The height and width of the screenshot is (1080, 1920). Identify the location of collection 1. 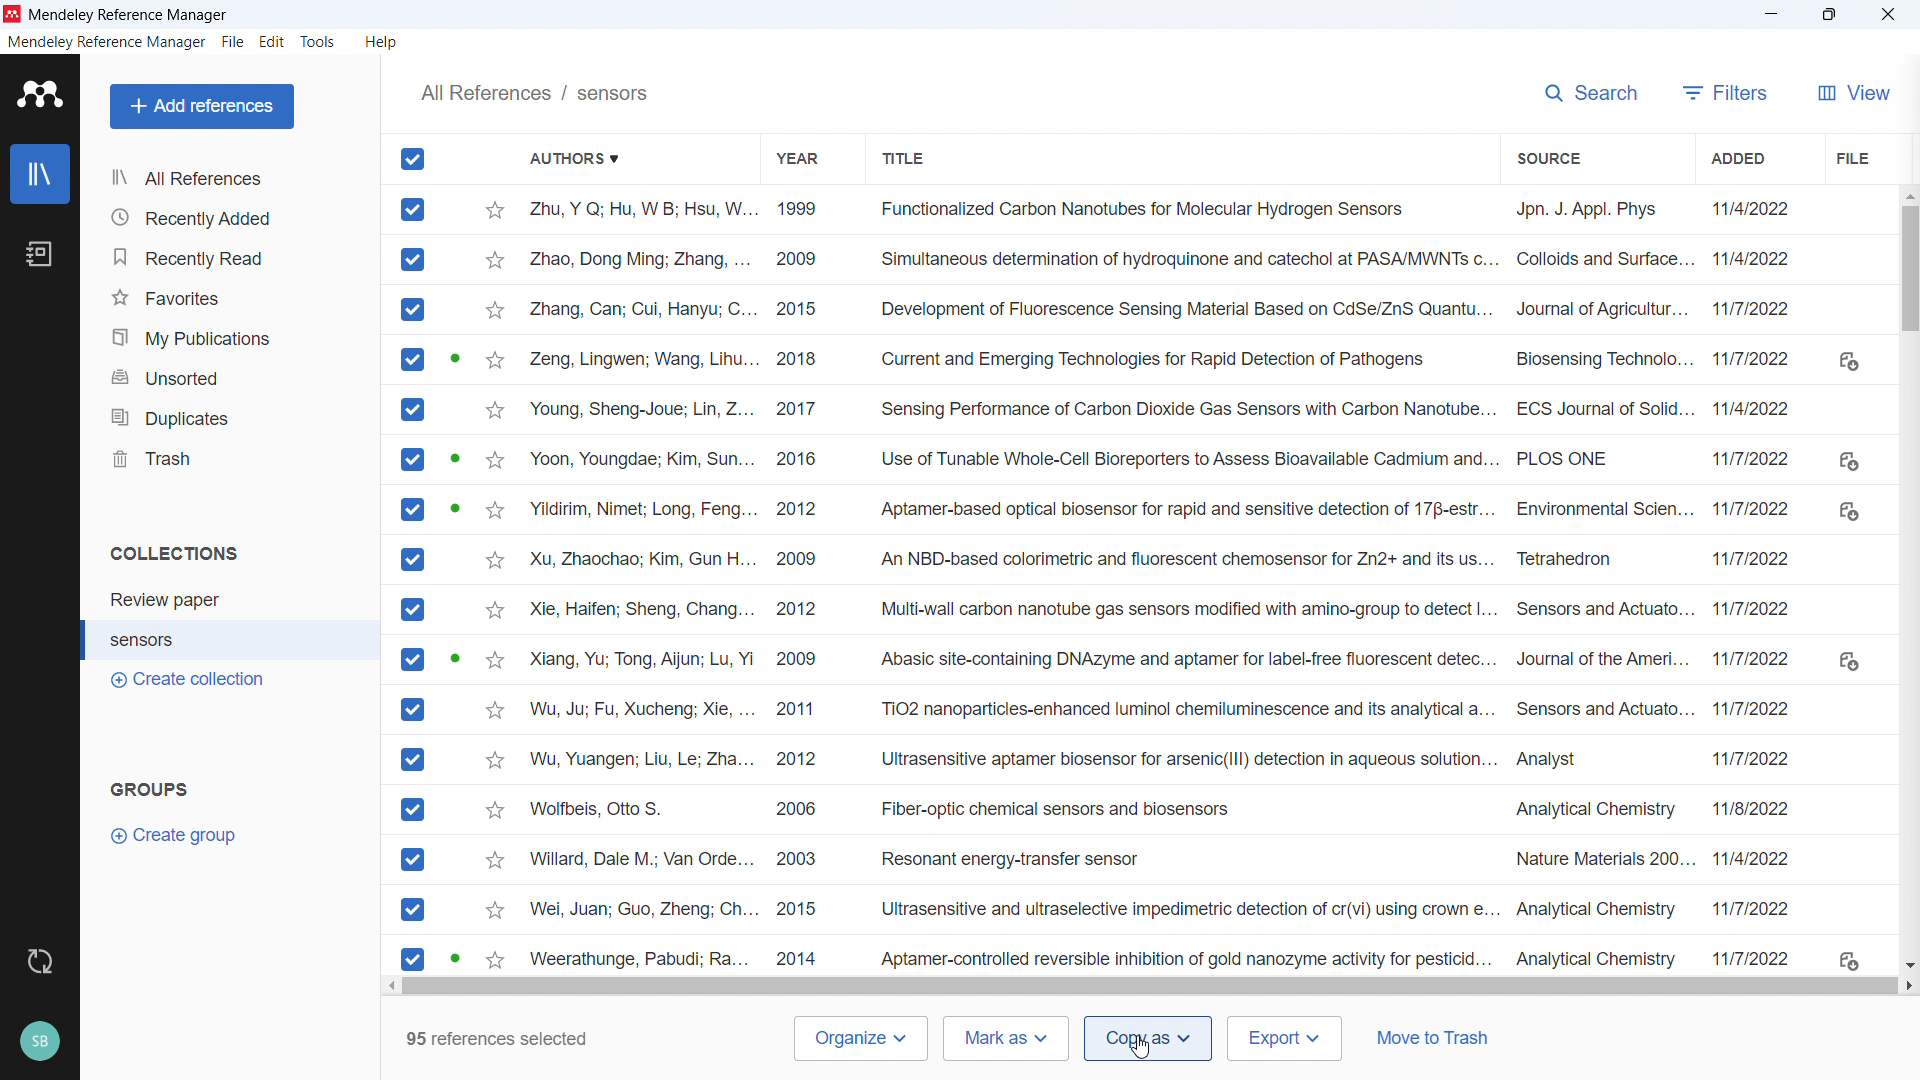
(230, 598).